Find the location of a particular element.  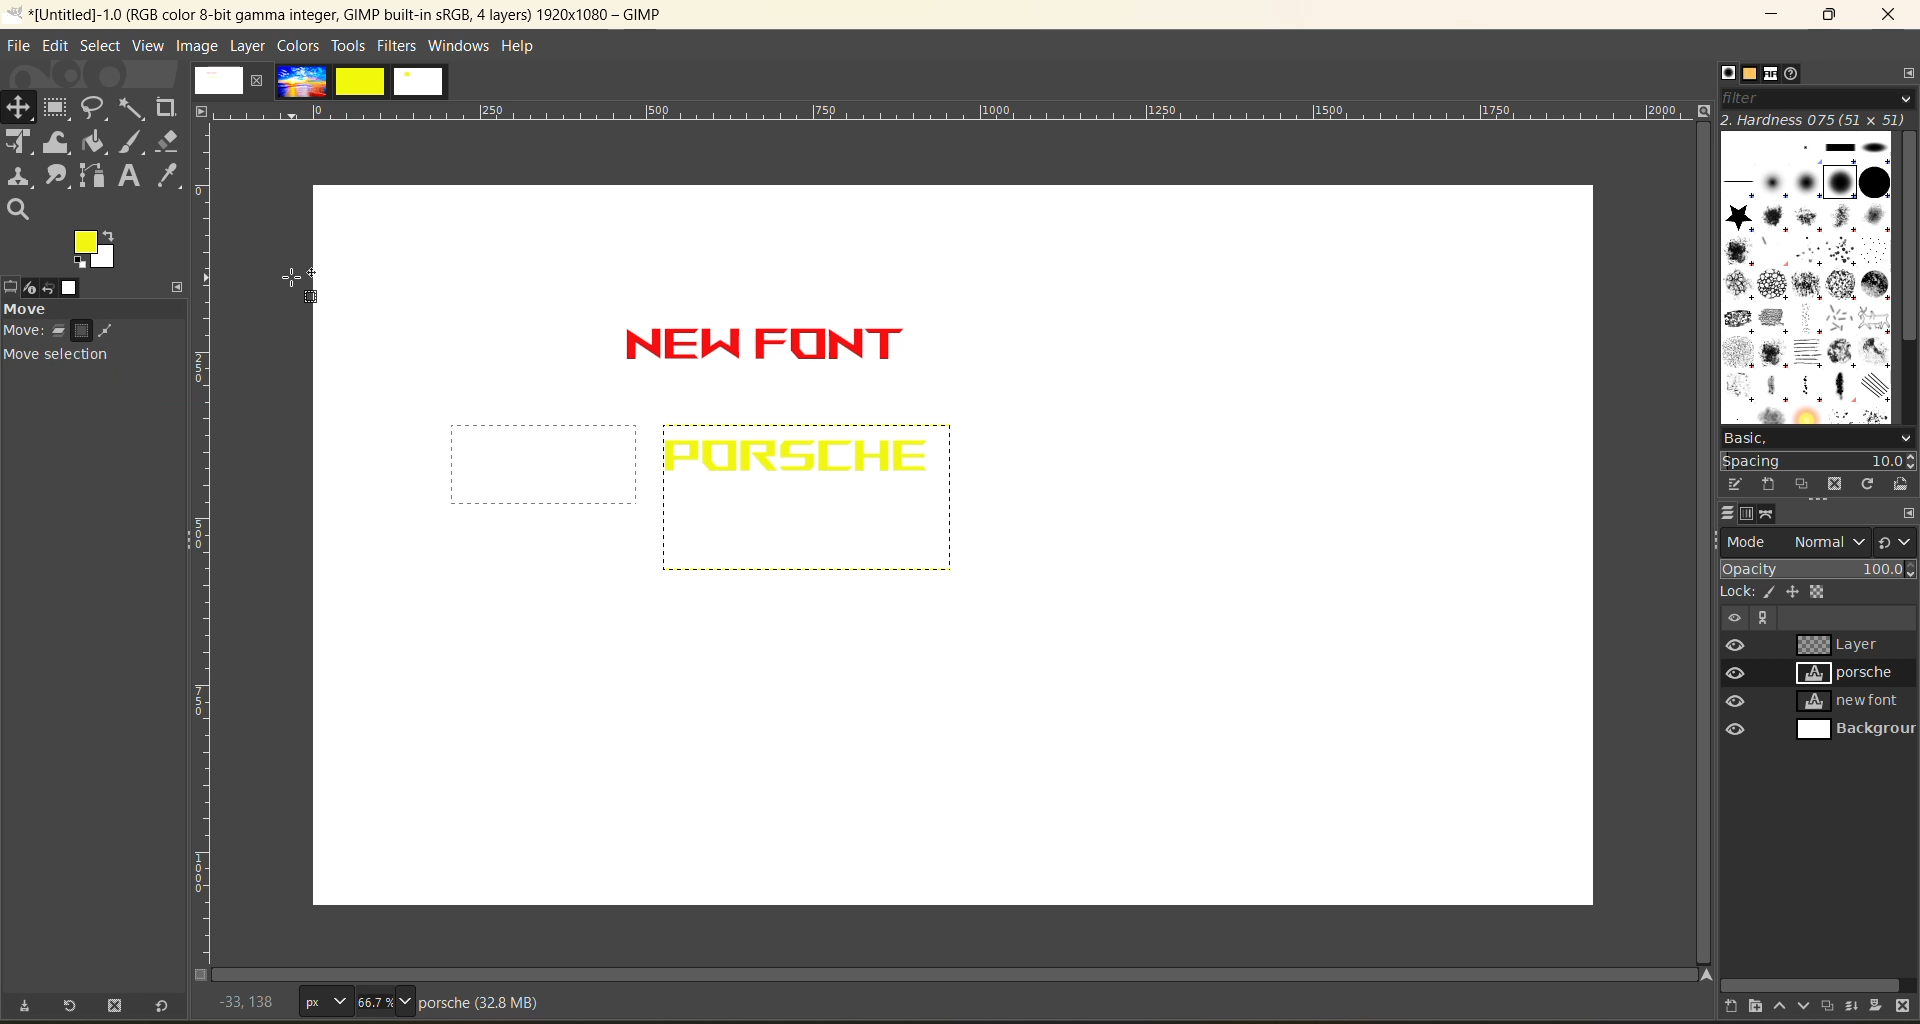

image is located at coordinates (217, 80).